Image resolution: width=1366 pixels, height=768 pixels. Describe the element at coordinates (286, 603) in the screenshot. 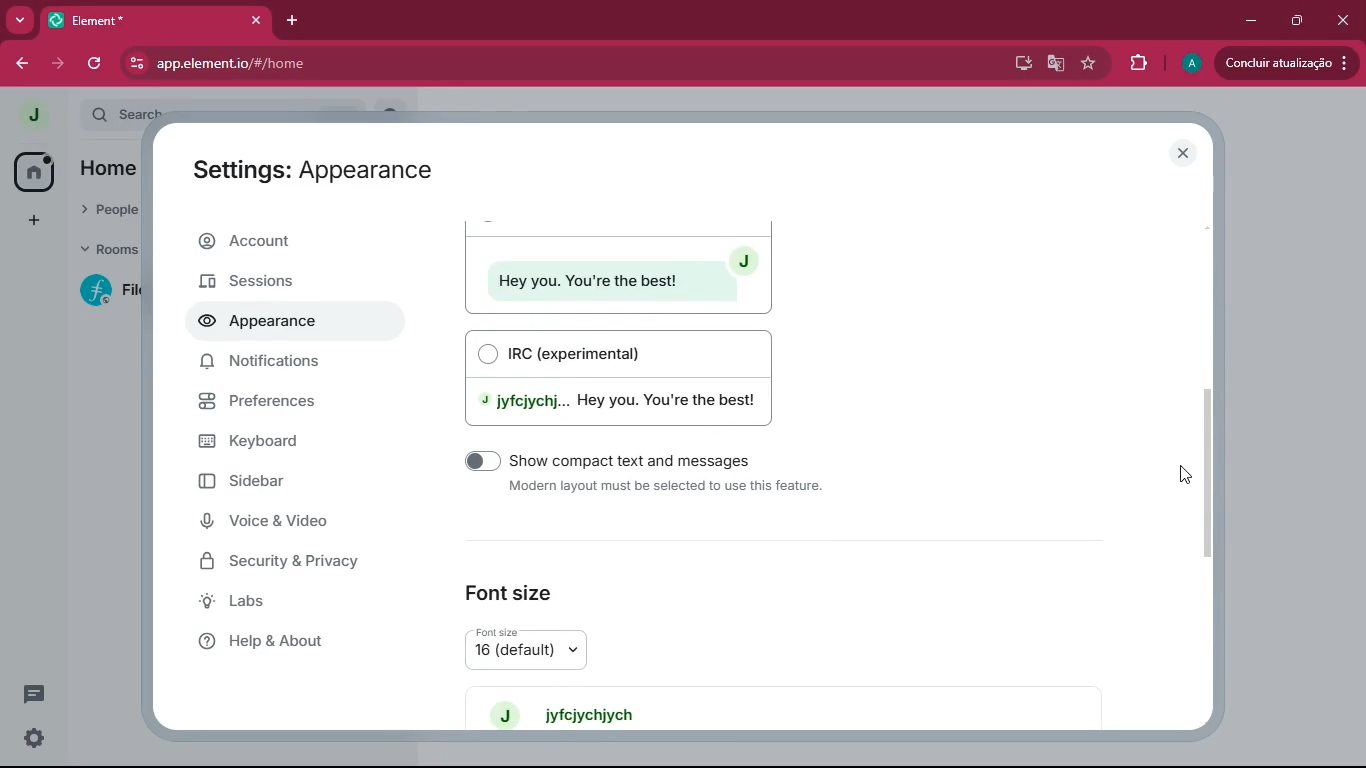

I see `labs` at that location.